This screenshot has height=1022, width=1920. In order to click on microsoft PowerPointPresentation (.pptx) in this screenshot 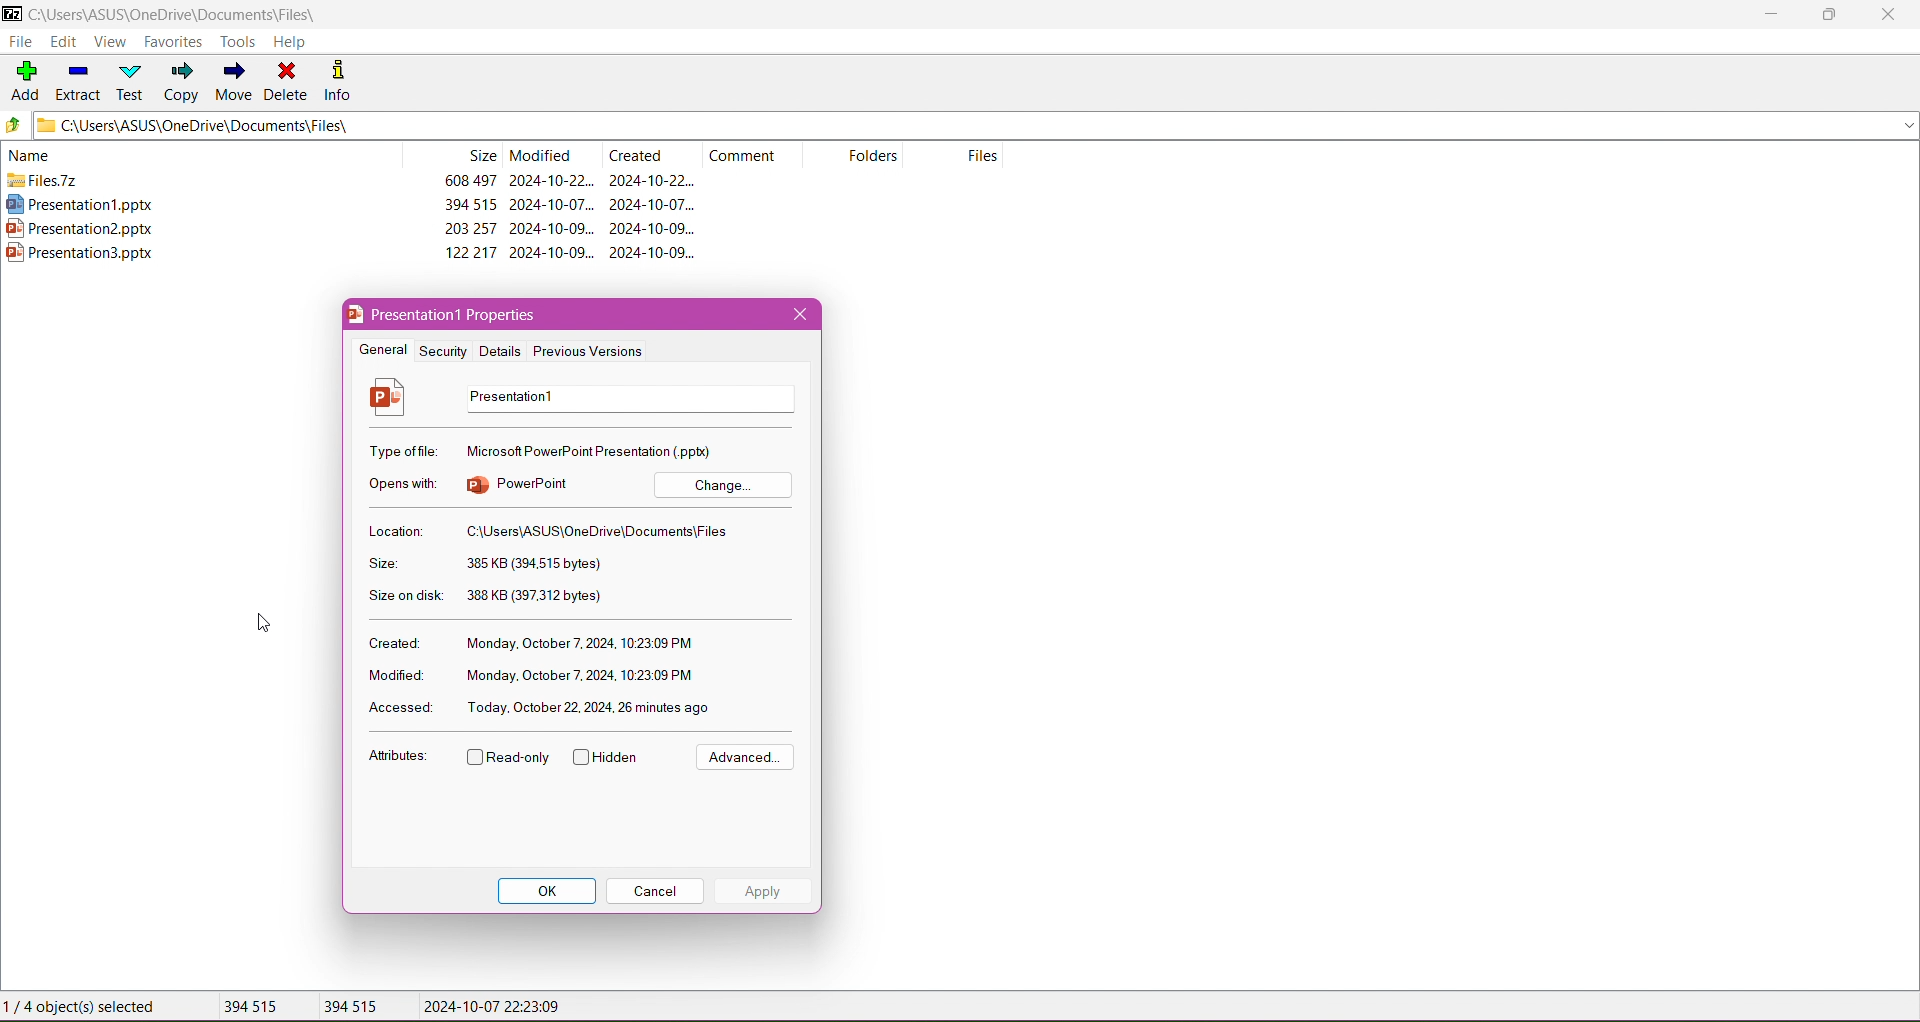, I will do `click(594, 450)`.